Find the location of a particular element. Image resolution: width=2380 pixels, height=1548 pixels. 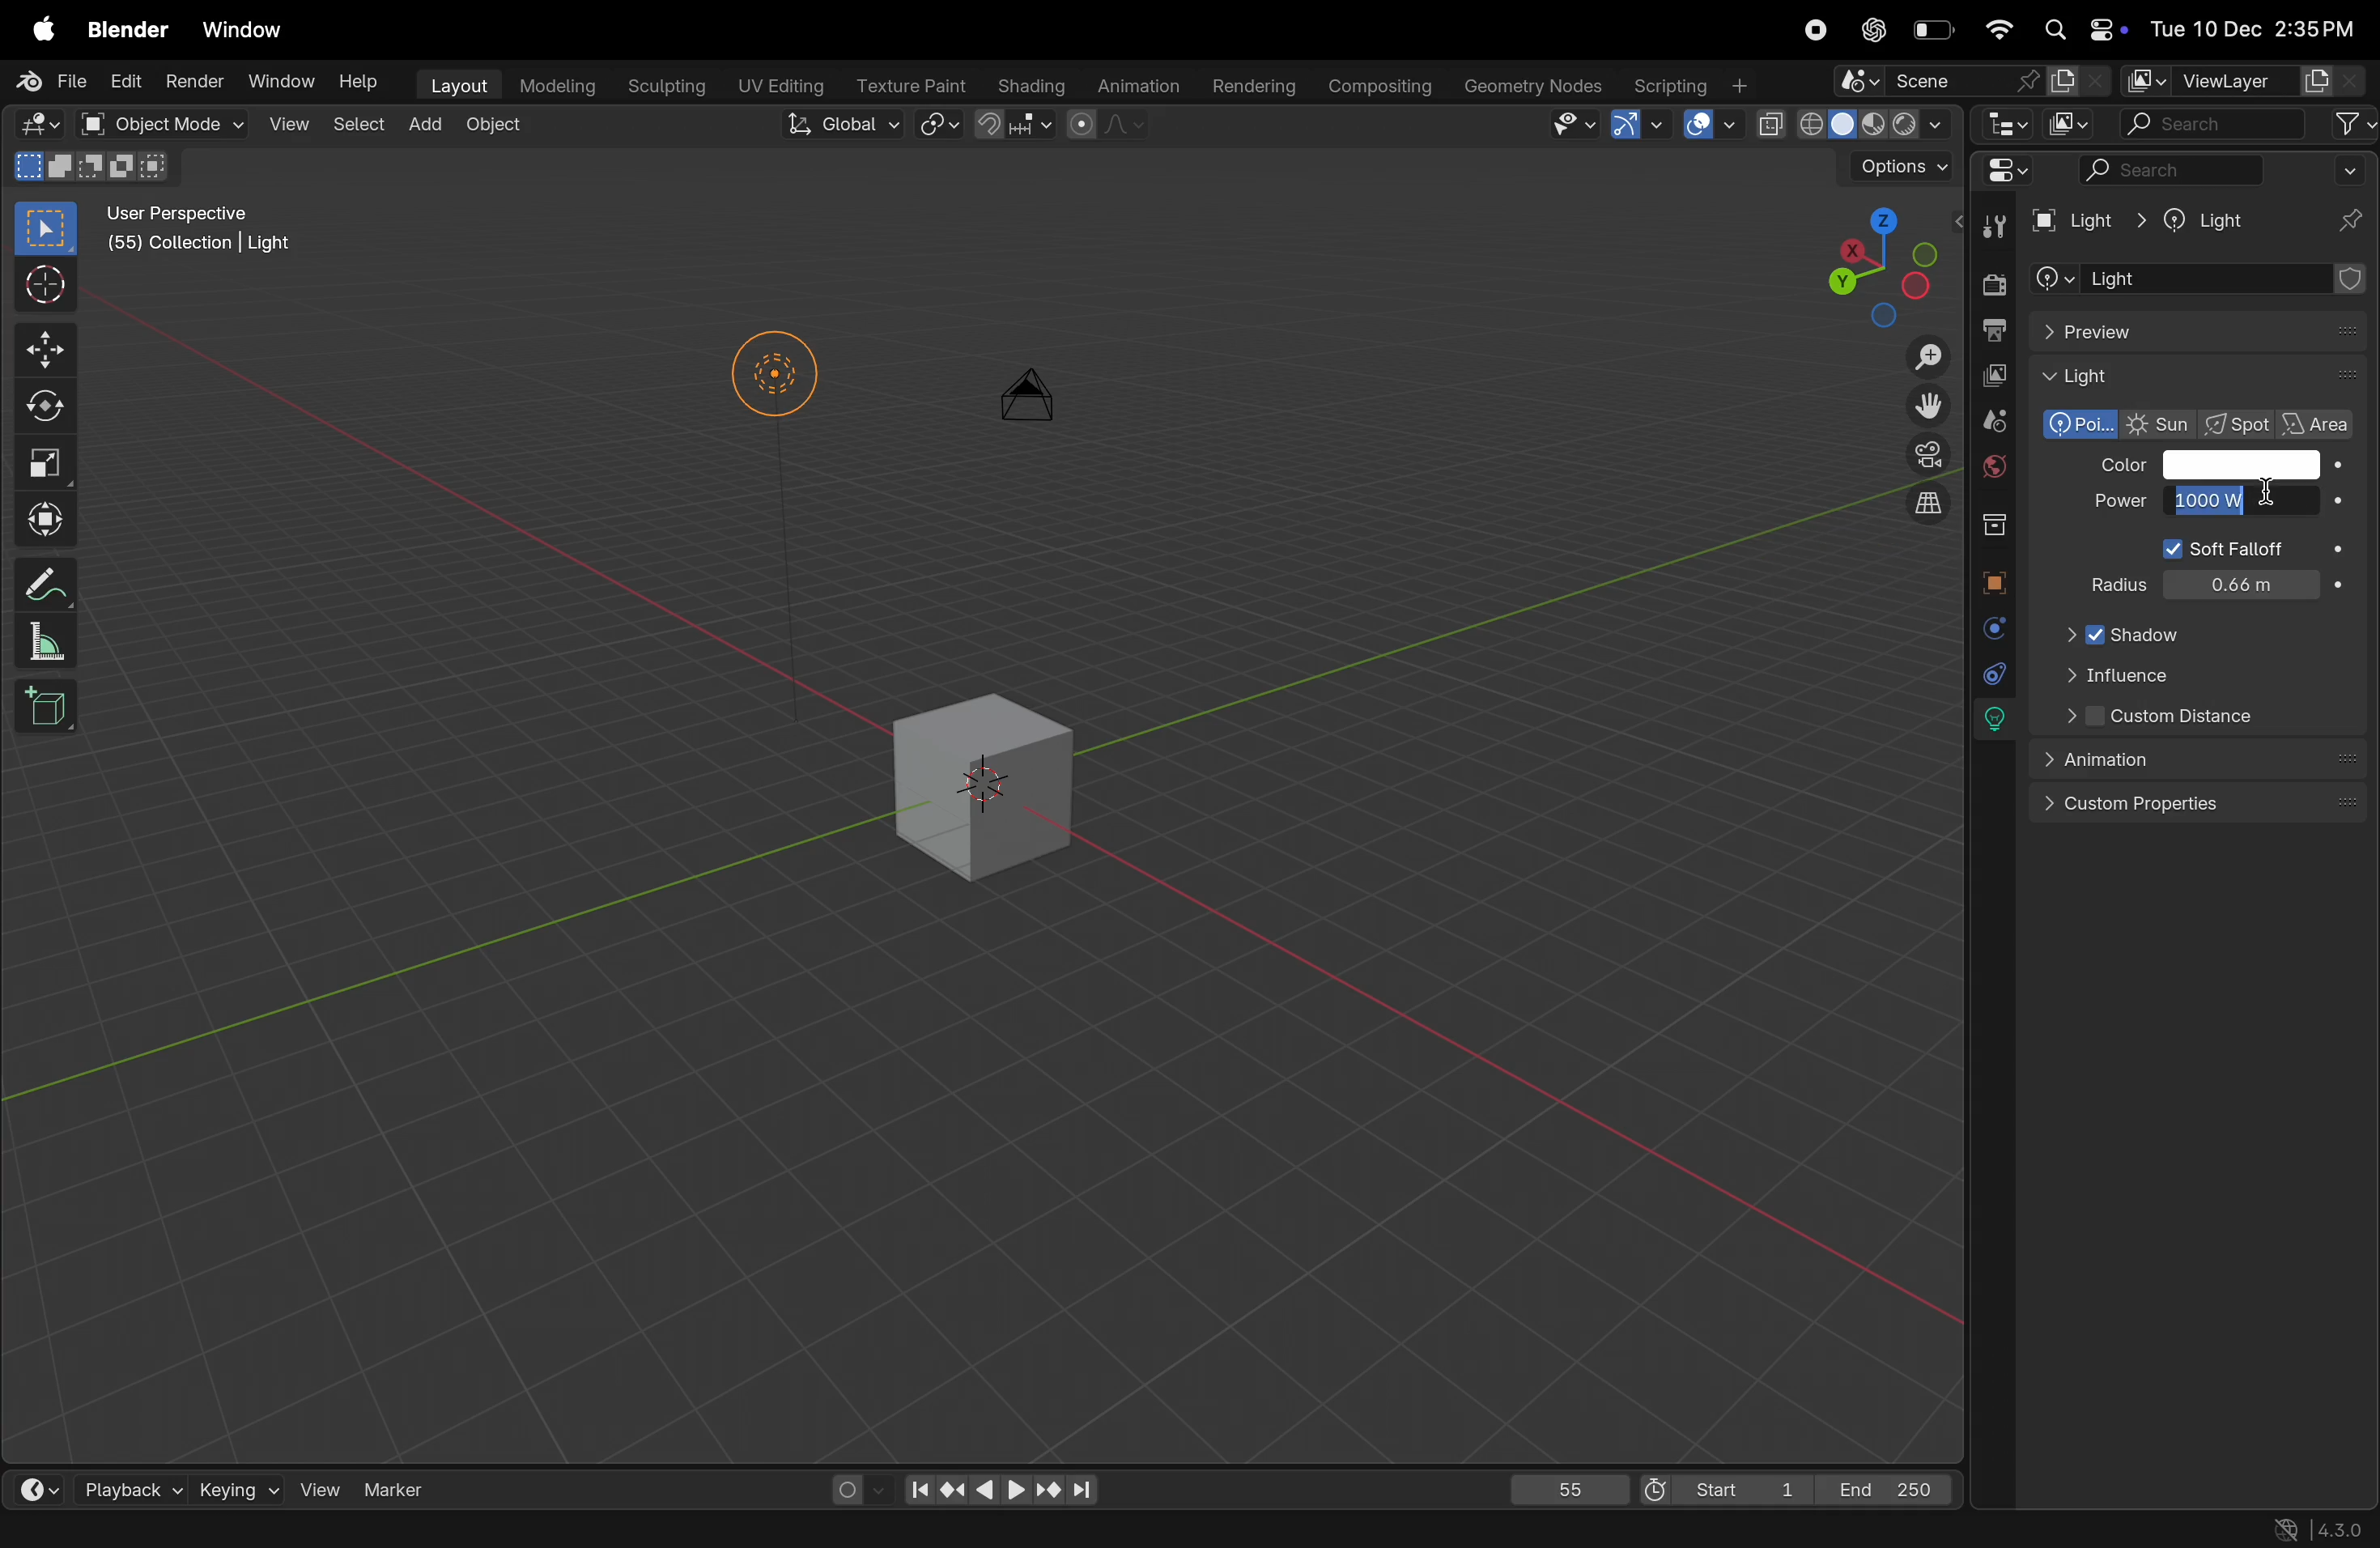

3d cube is located at coordinates (988, 776).